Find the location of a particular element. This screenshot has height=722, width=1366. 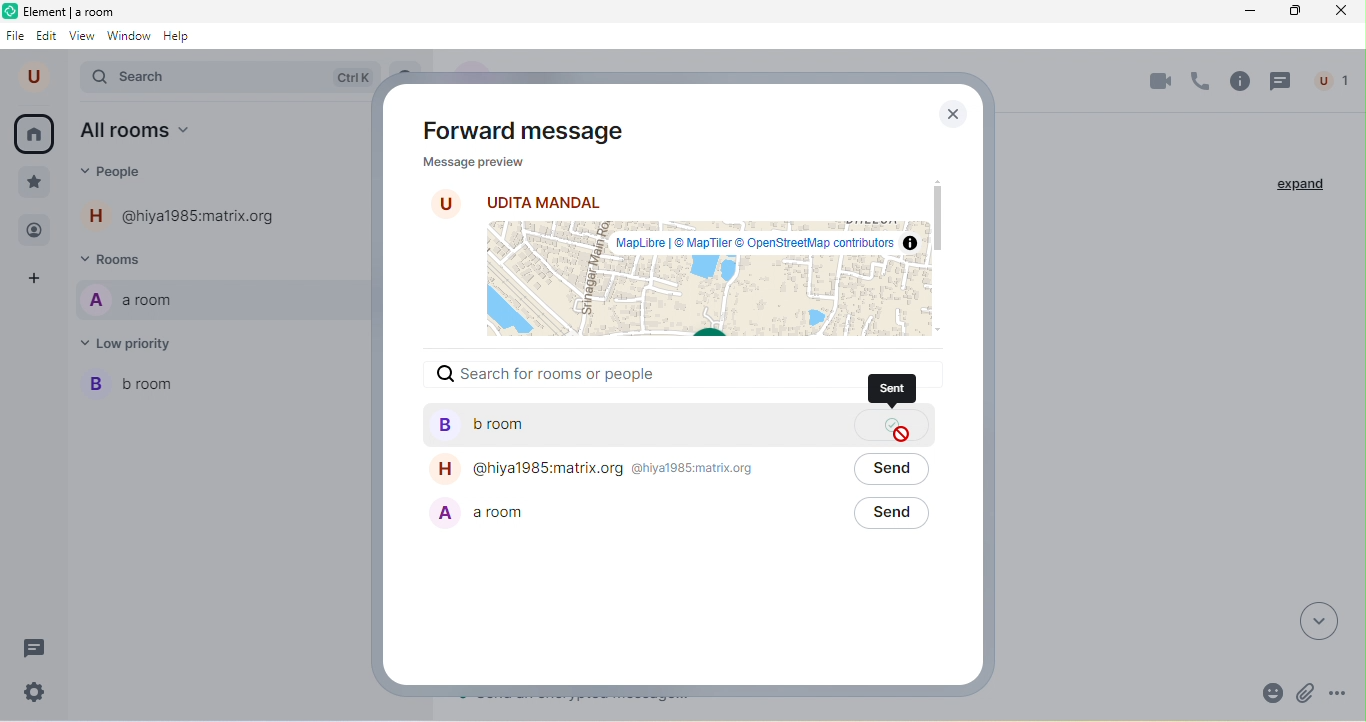

rooms is located at coordinates (116, 257).